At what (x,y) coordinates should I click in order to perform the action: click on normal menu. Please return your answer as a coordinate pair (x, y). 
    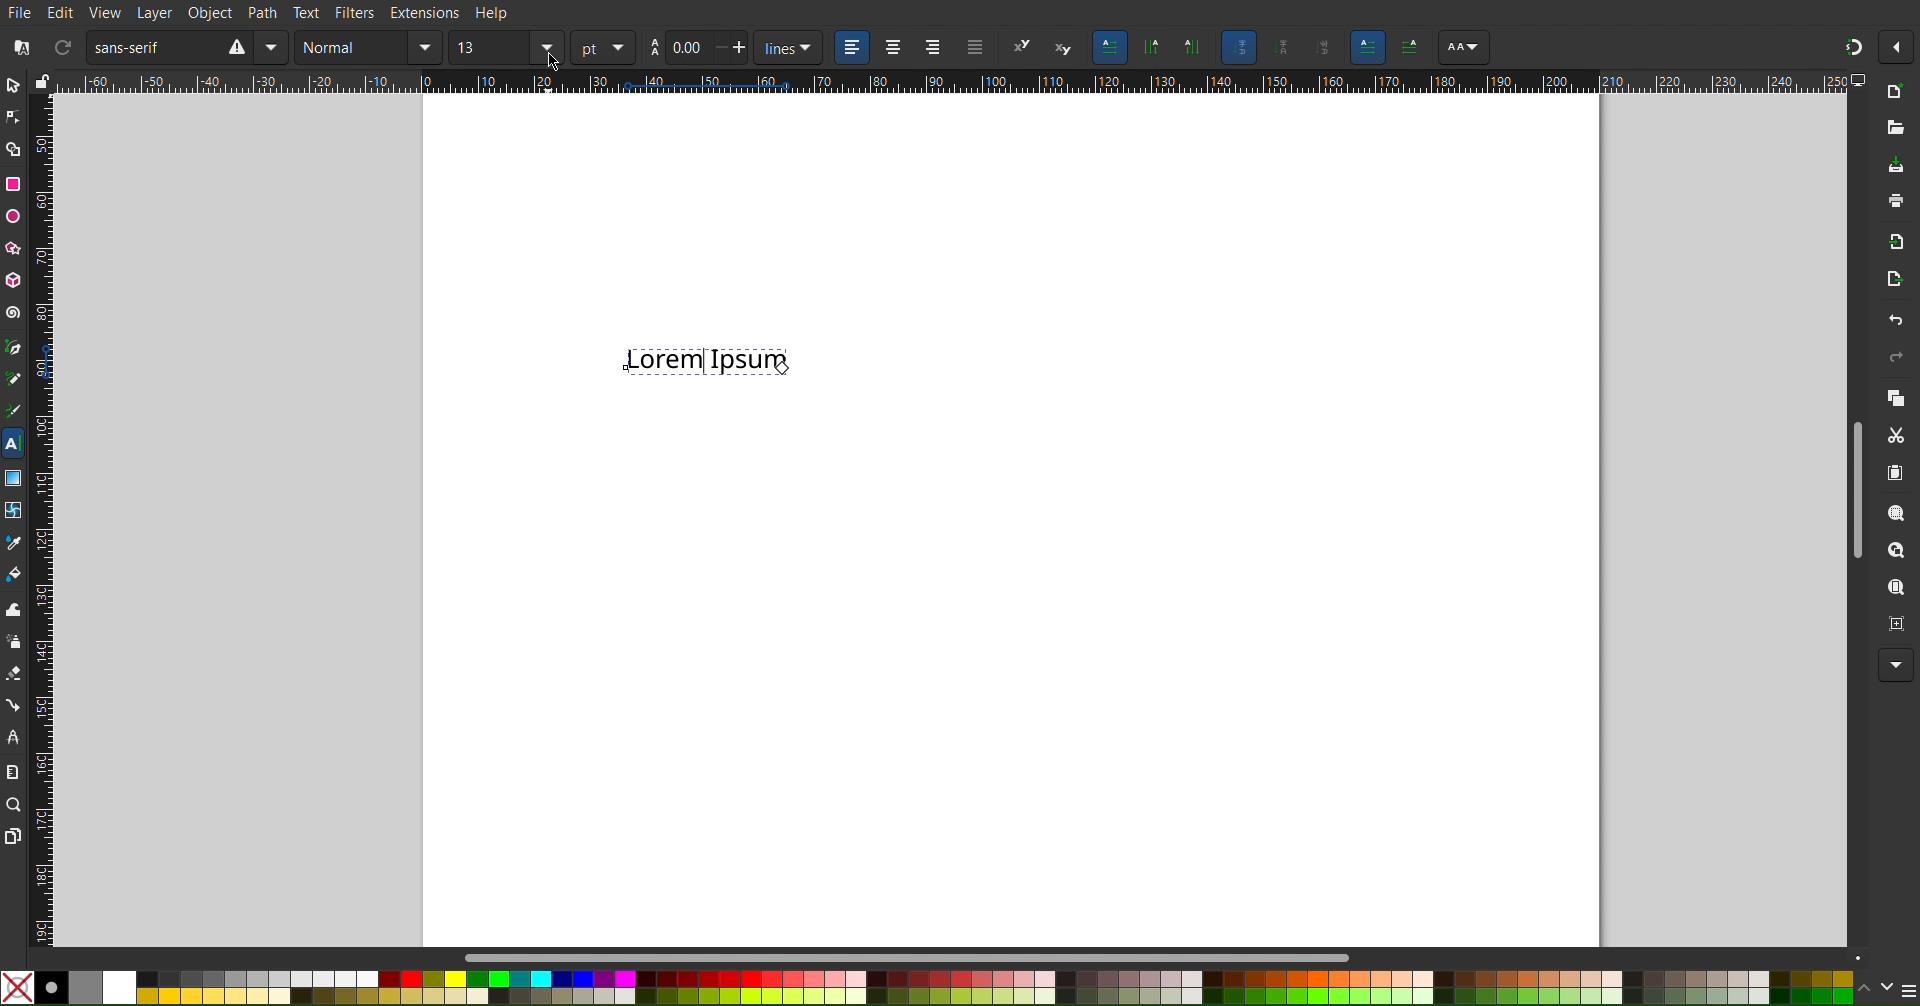
    Looking at the image, I should click on (425, 47).